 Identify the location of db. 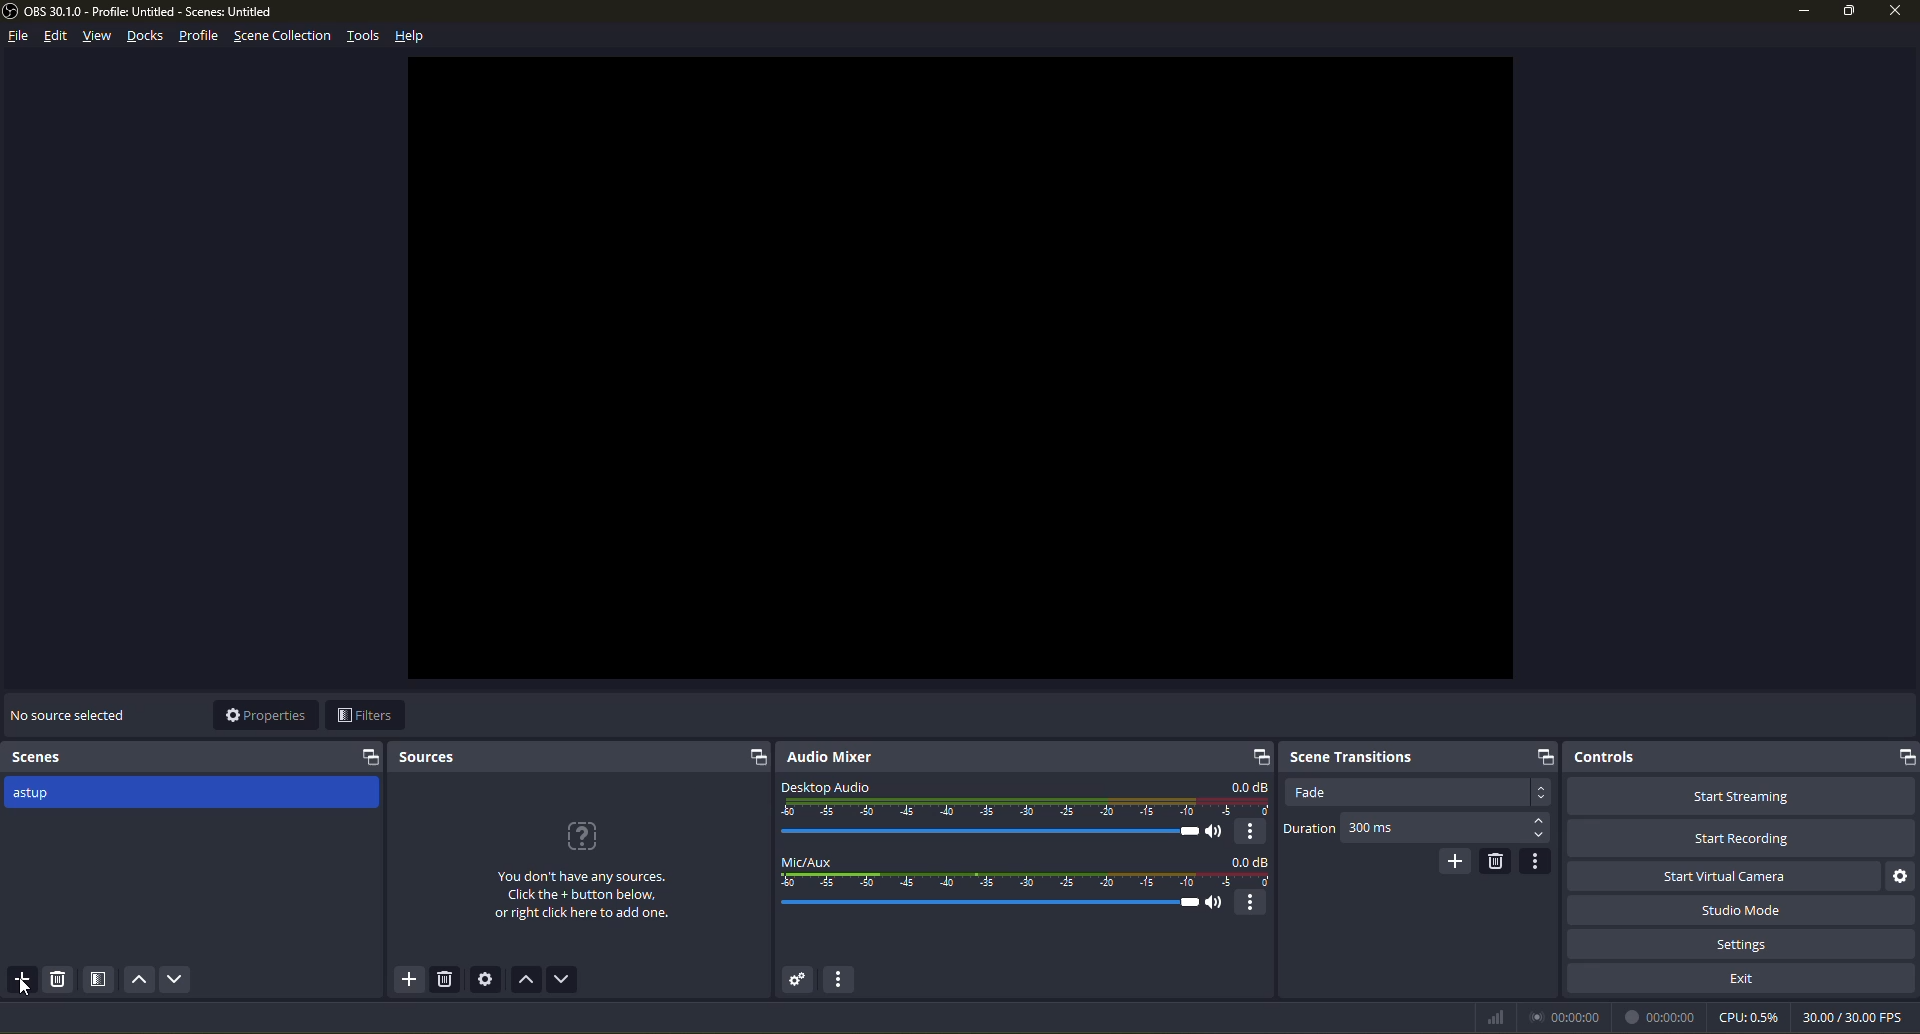
(1246, 786).